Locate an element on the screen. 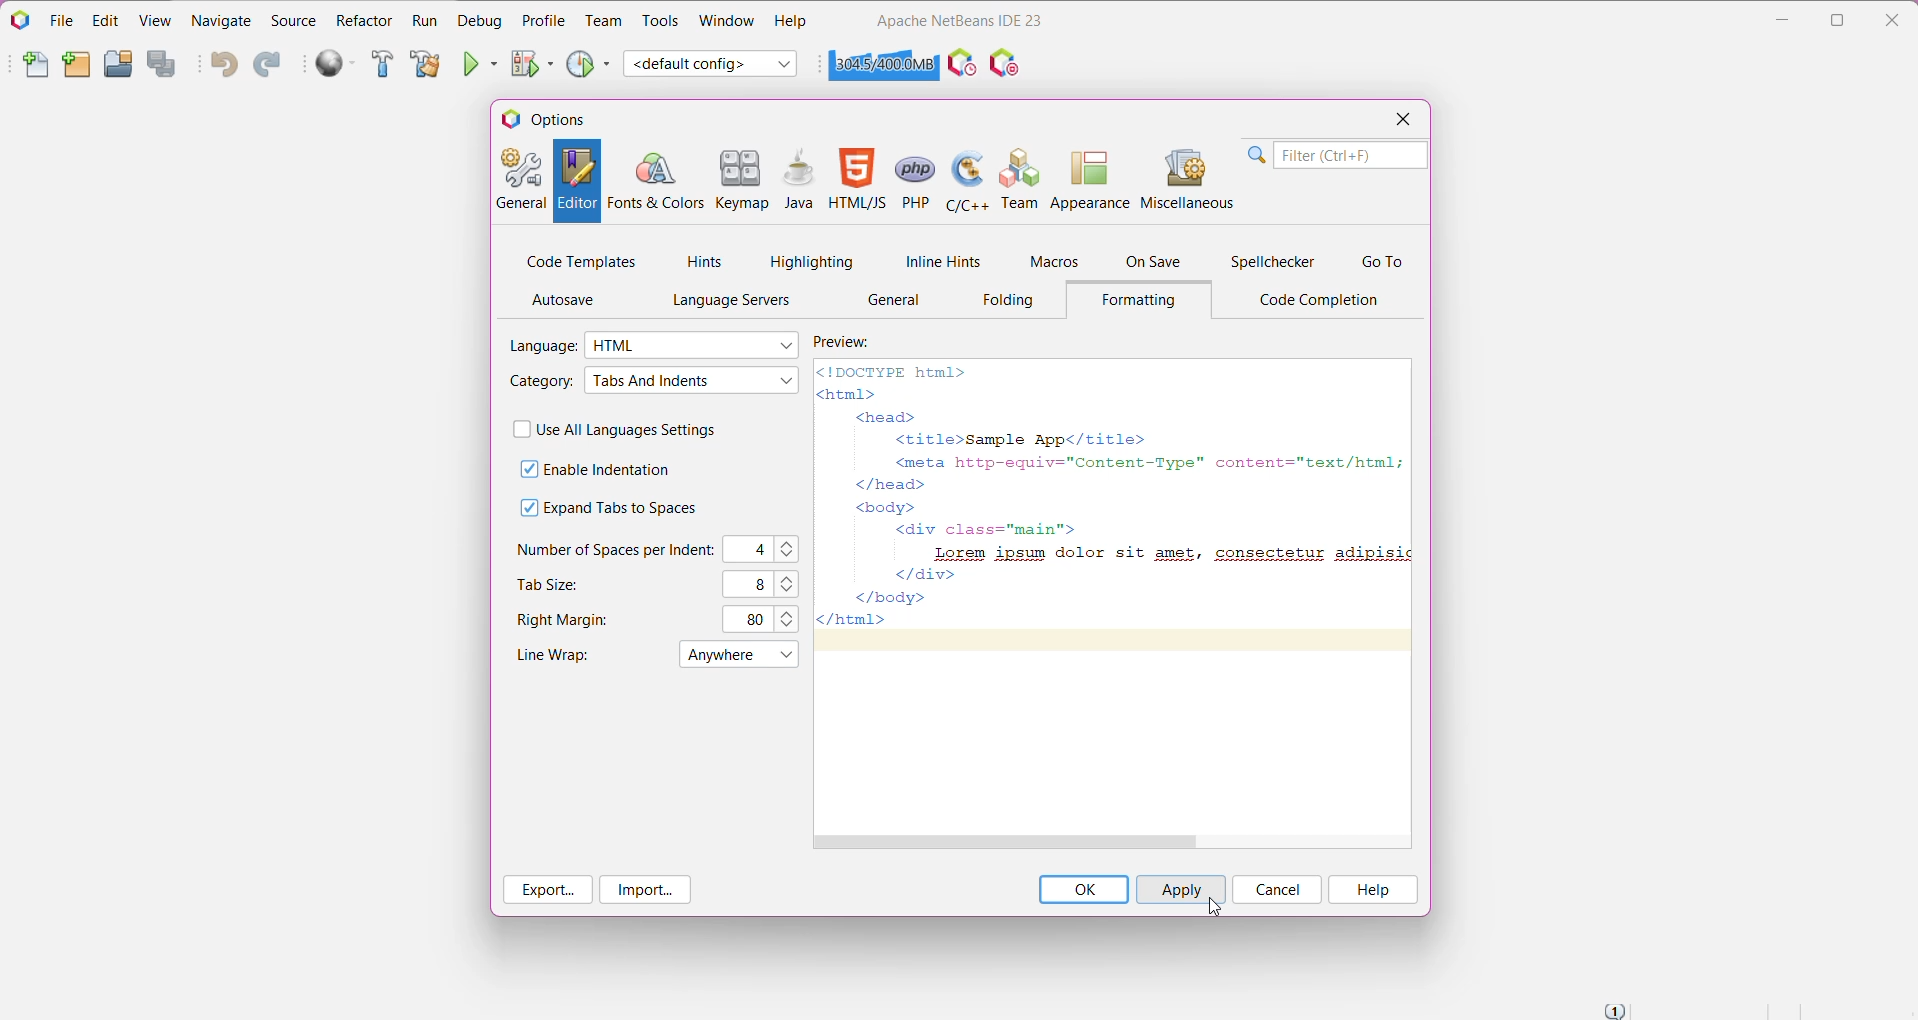 The width and height of the screenshot is (1918, 1020). <html> is located at coordinates (852, 394).